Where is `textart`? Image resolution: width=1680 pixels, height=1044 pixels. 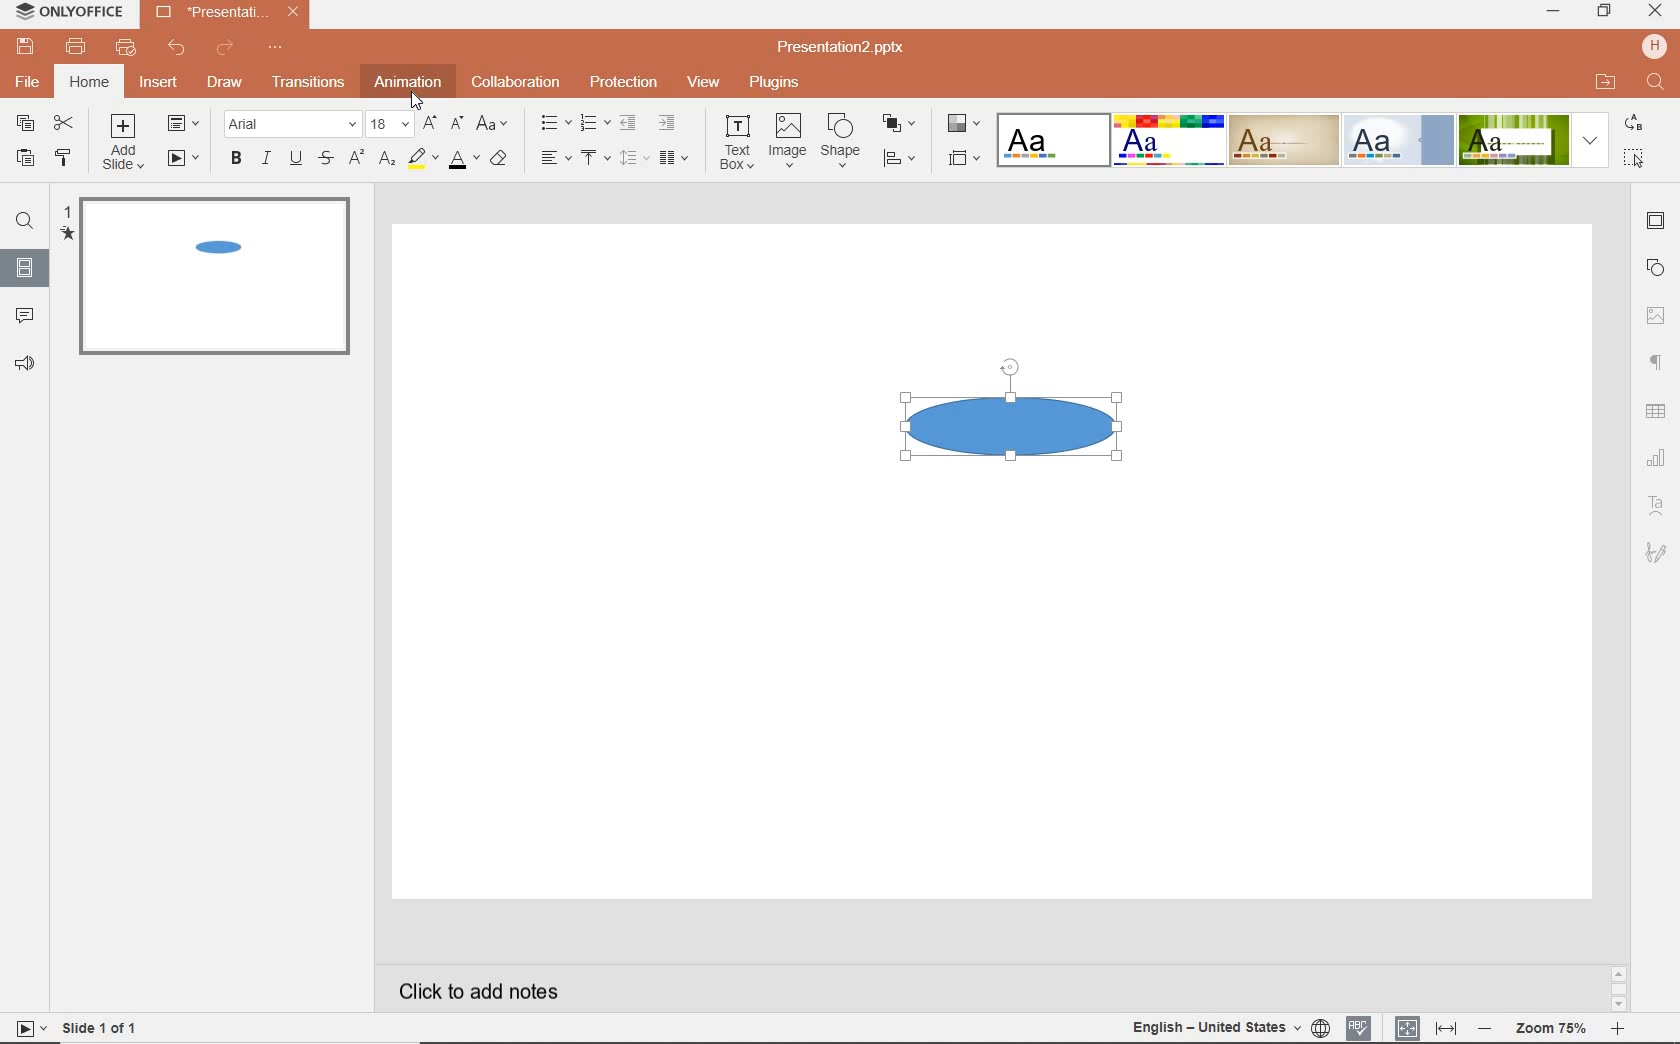
textart is located at coordinates (1658, 507).